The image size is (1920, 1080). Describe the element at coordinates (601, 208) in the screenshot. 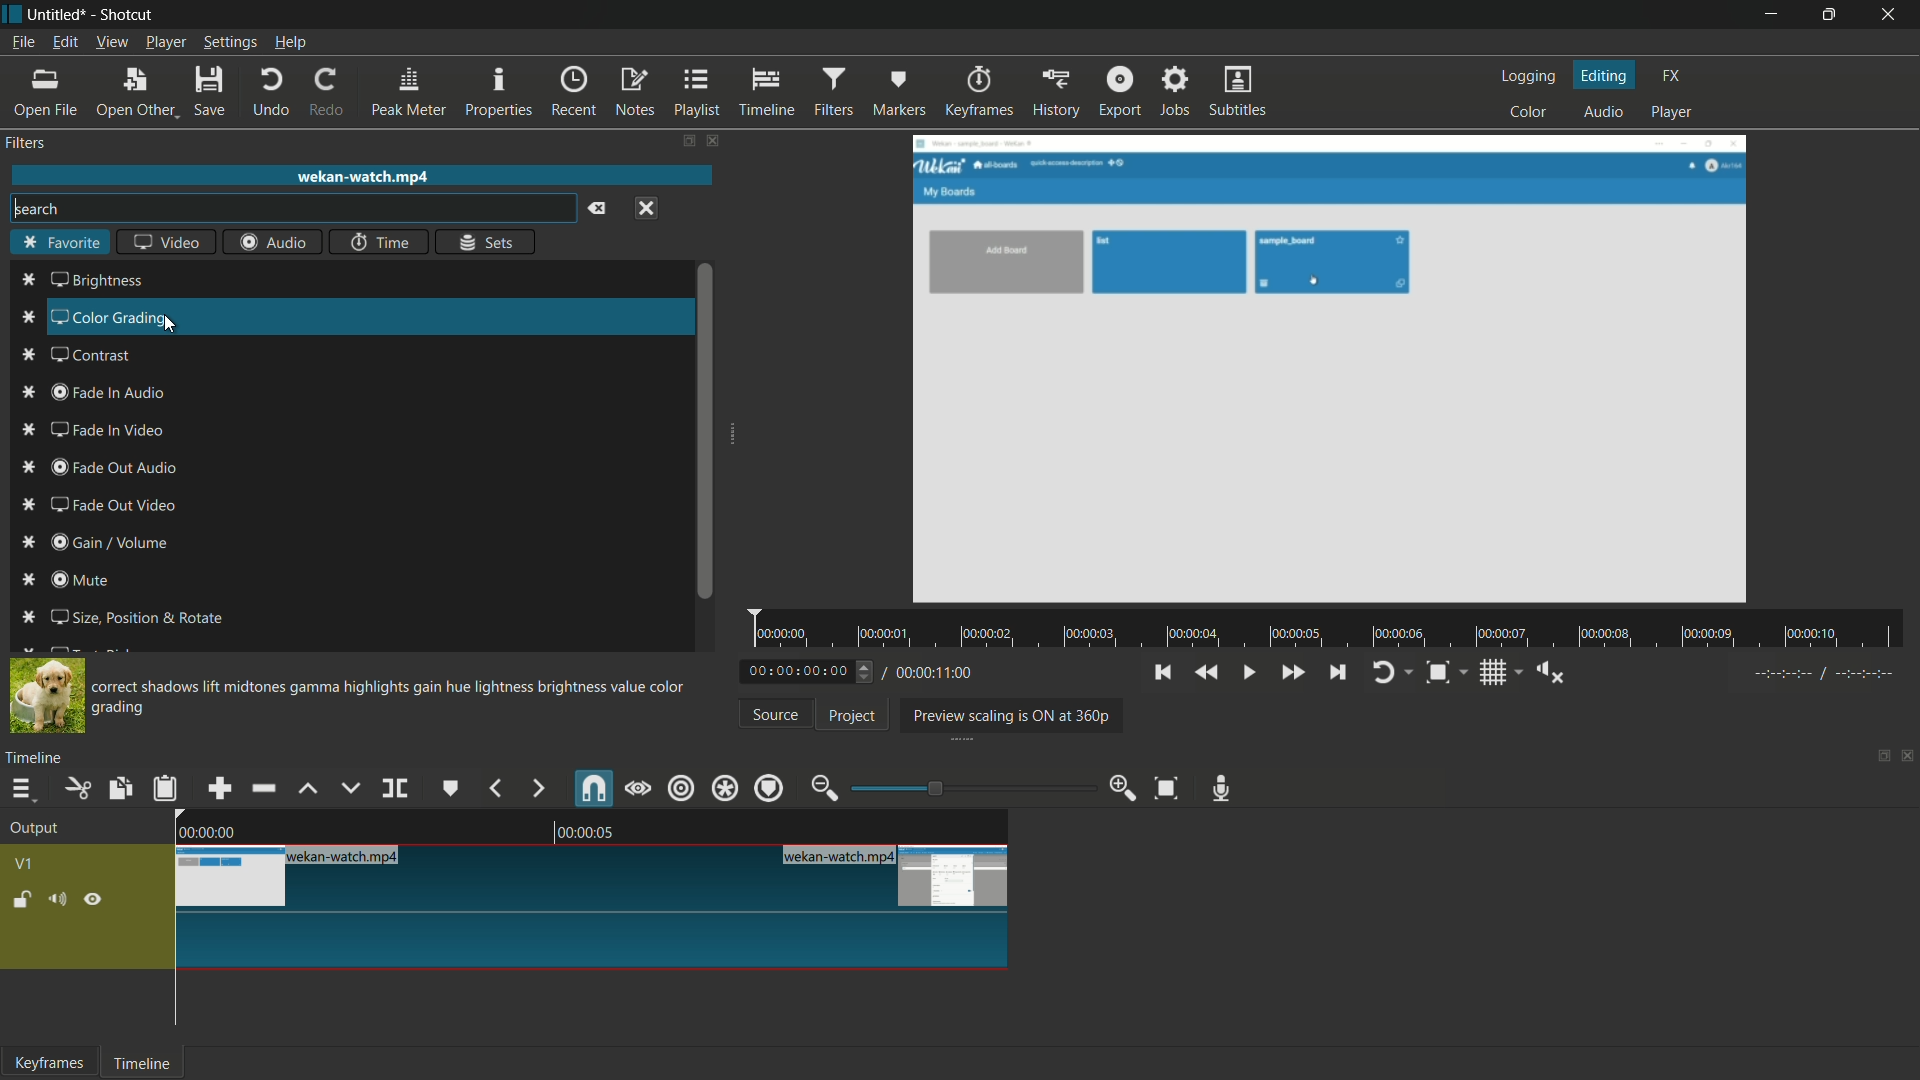

I see `clear search` at that location.